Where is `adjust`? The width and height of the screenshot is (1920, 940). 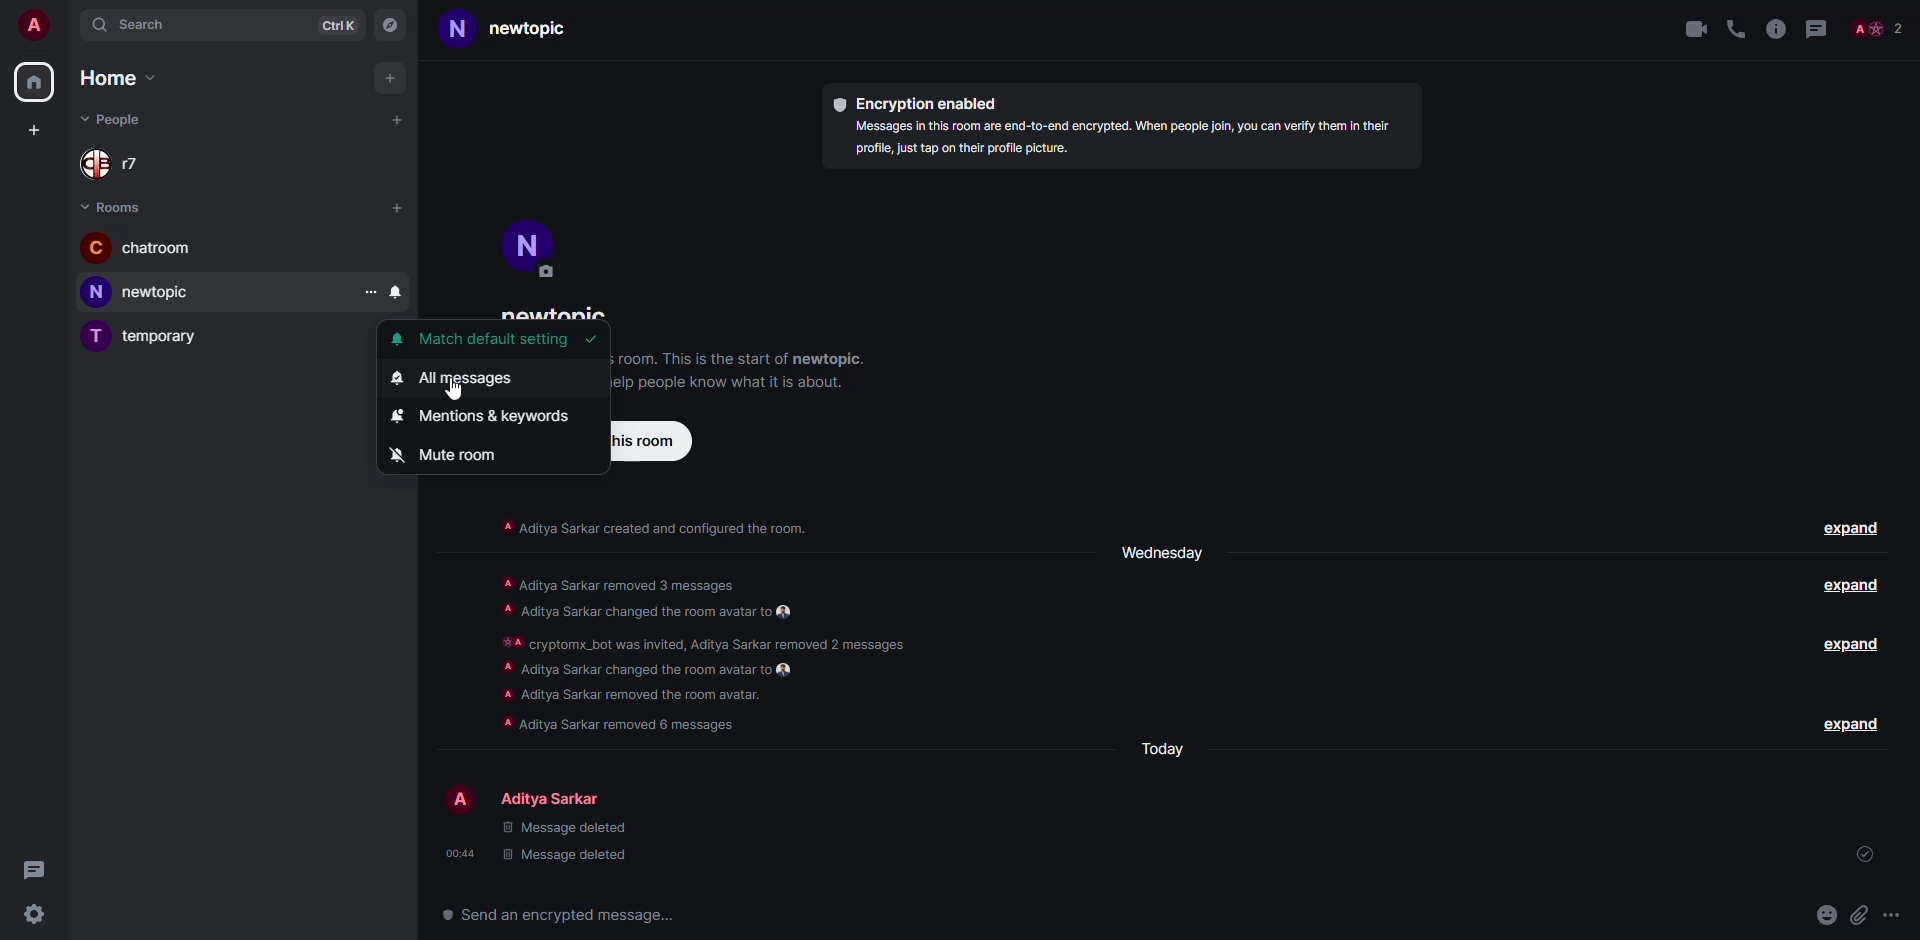 adjust is located at coordinates (243, 363).